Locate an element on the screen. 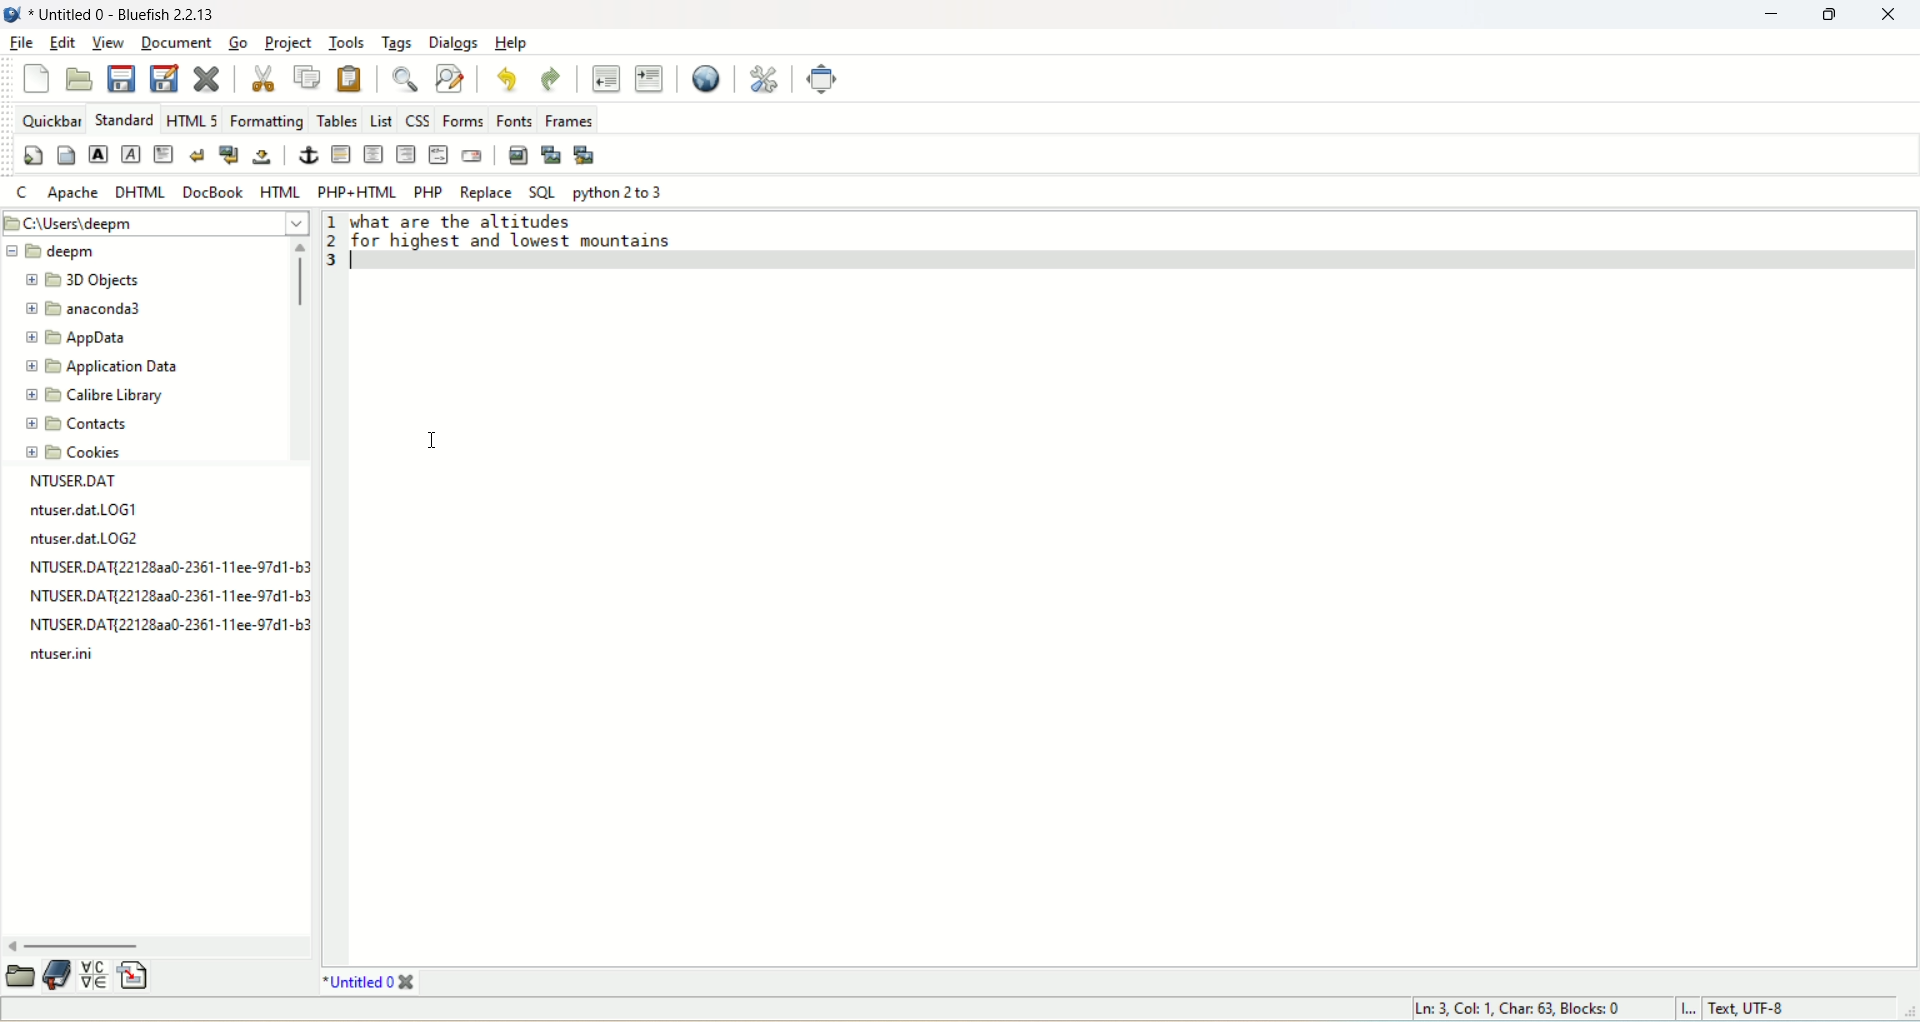 The width and height of the screenshot is (1920, 1022). paste is located at coordinates (350, 78).